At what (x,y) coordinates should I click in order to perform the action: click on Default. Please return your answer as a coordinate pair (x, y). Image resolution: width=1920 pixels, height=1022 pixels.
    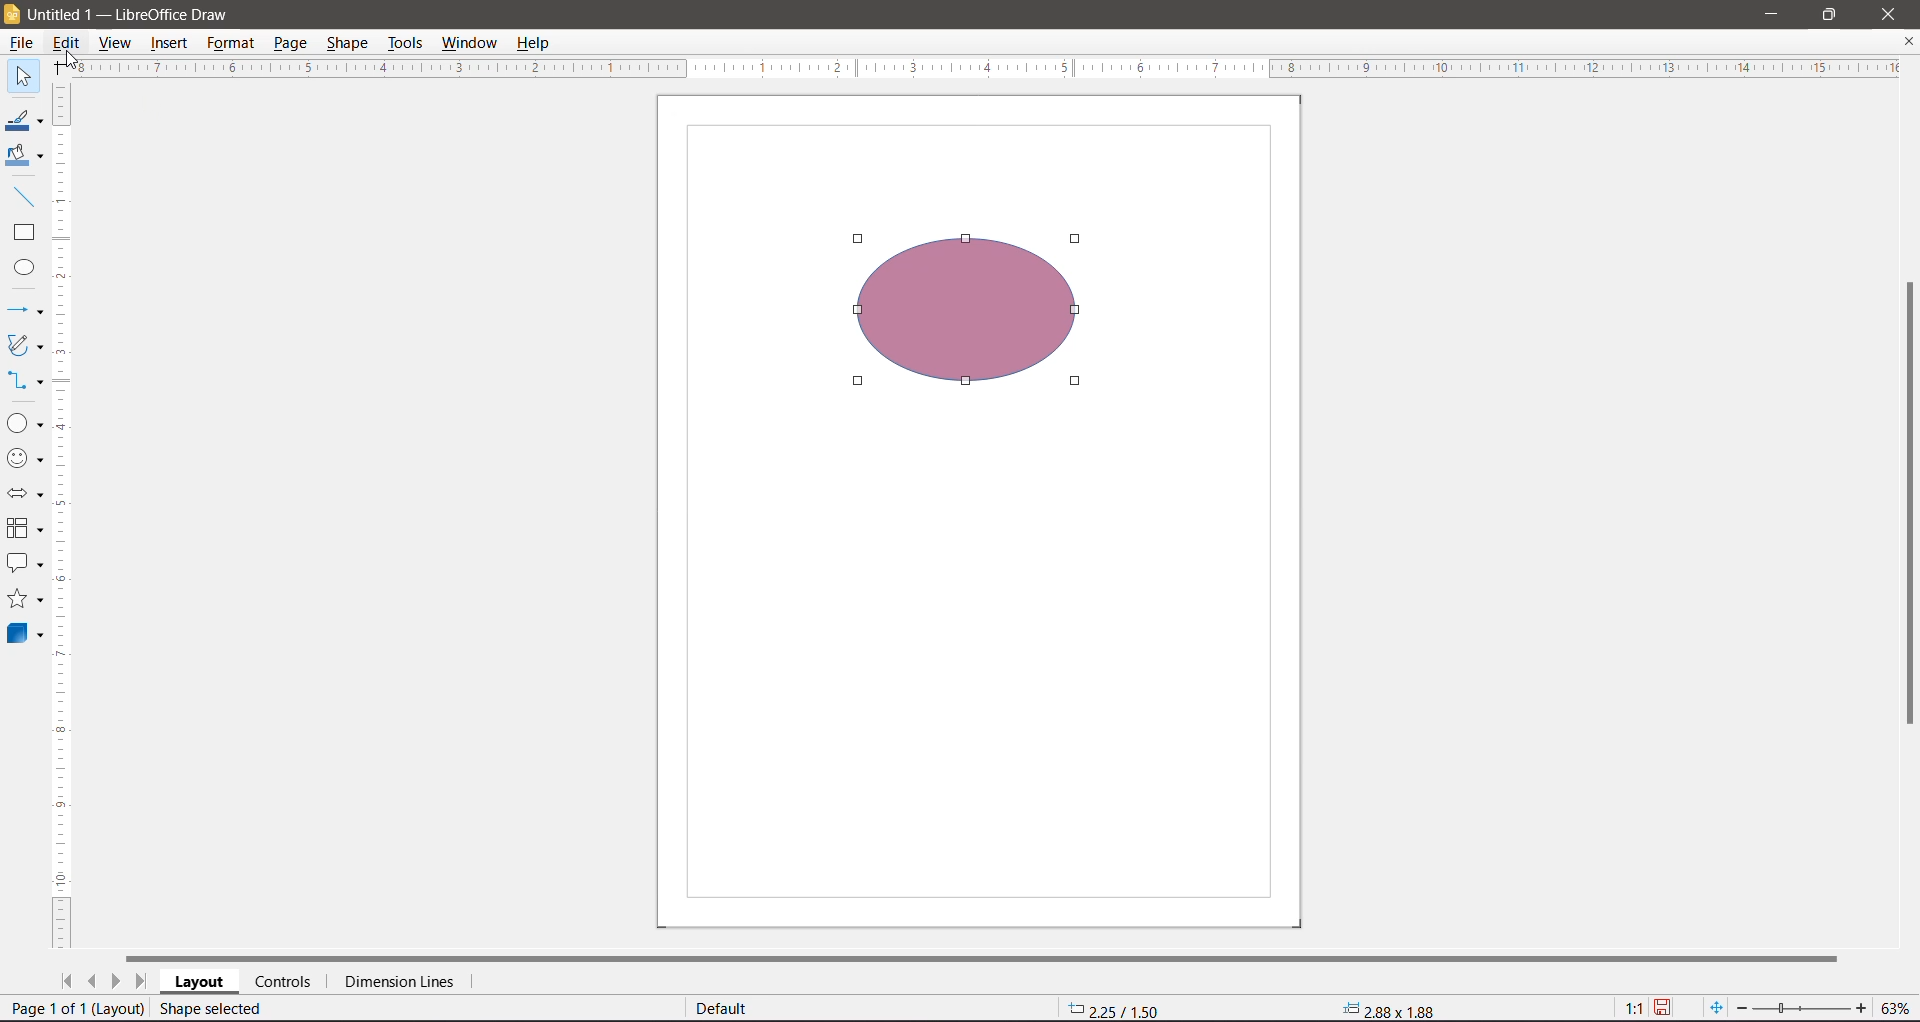
    Looking at the image, I should click on (724, 1008).